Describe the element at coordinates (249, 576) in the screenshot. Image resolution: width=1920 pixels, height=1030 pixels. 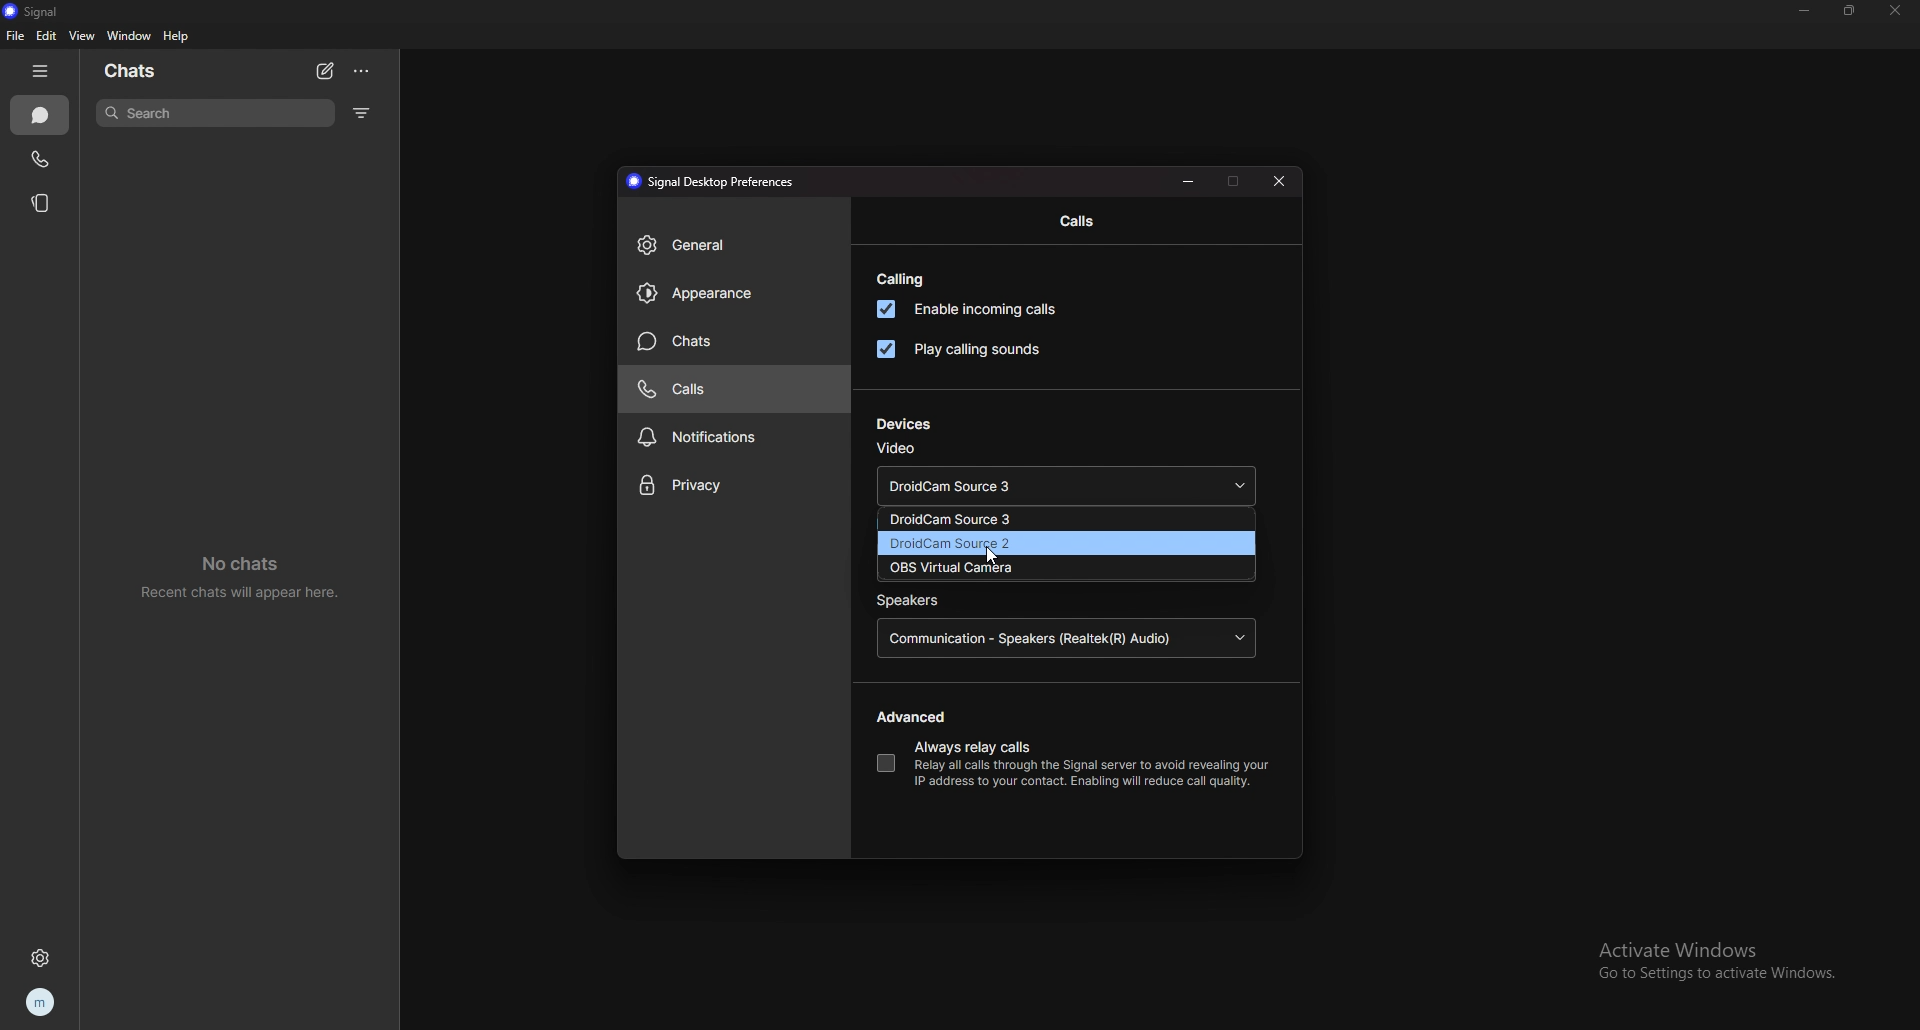
I see `no chats` at that location.